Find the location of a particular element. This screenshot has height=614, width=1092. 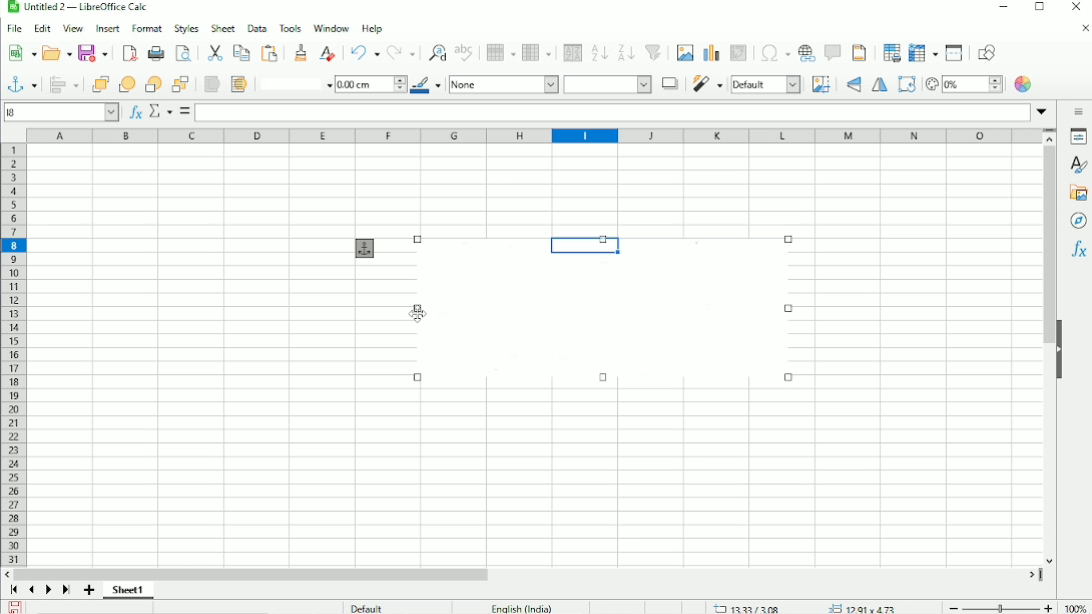

Bring to front is located at coordinates (99, 84).